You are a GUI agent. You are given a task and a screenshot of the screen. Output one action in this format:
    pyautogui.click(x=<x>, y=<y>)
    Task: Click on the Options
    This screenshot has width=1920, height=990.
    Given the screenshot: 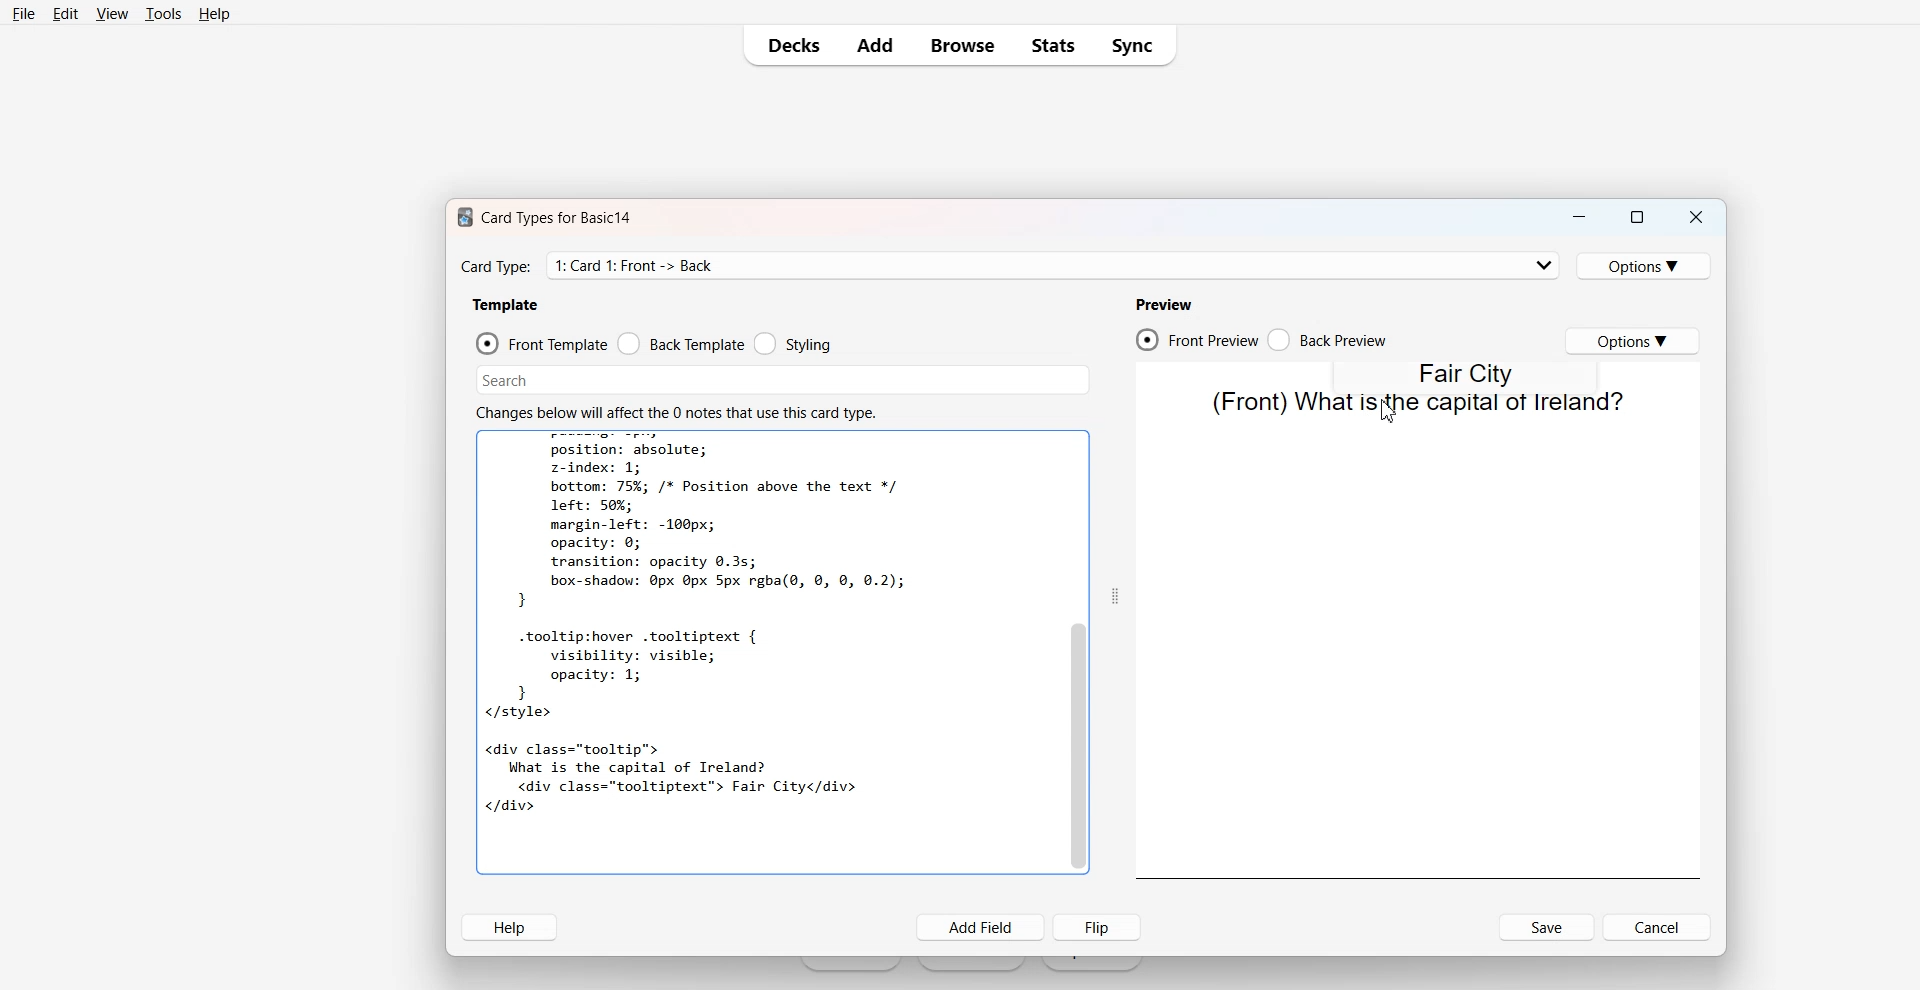 What is the action you would take?
    pyautogui.click(x=1644, y=266)
    